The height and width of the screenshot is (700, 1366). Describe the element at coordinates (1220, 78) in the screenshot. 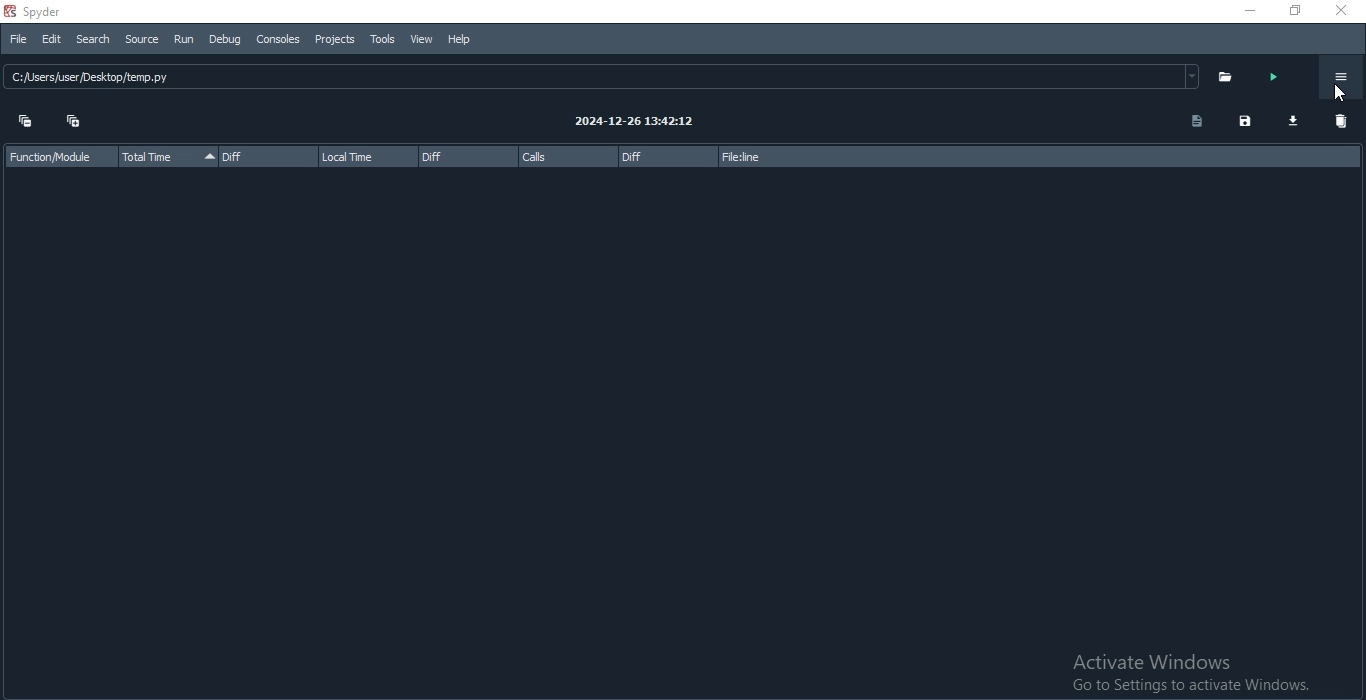

I see `folder` at that location.